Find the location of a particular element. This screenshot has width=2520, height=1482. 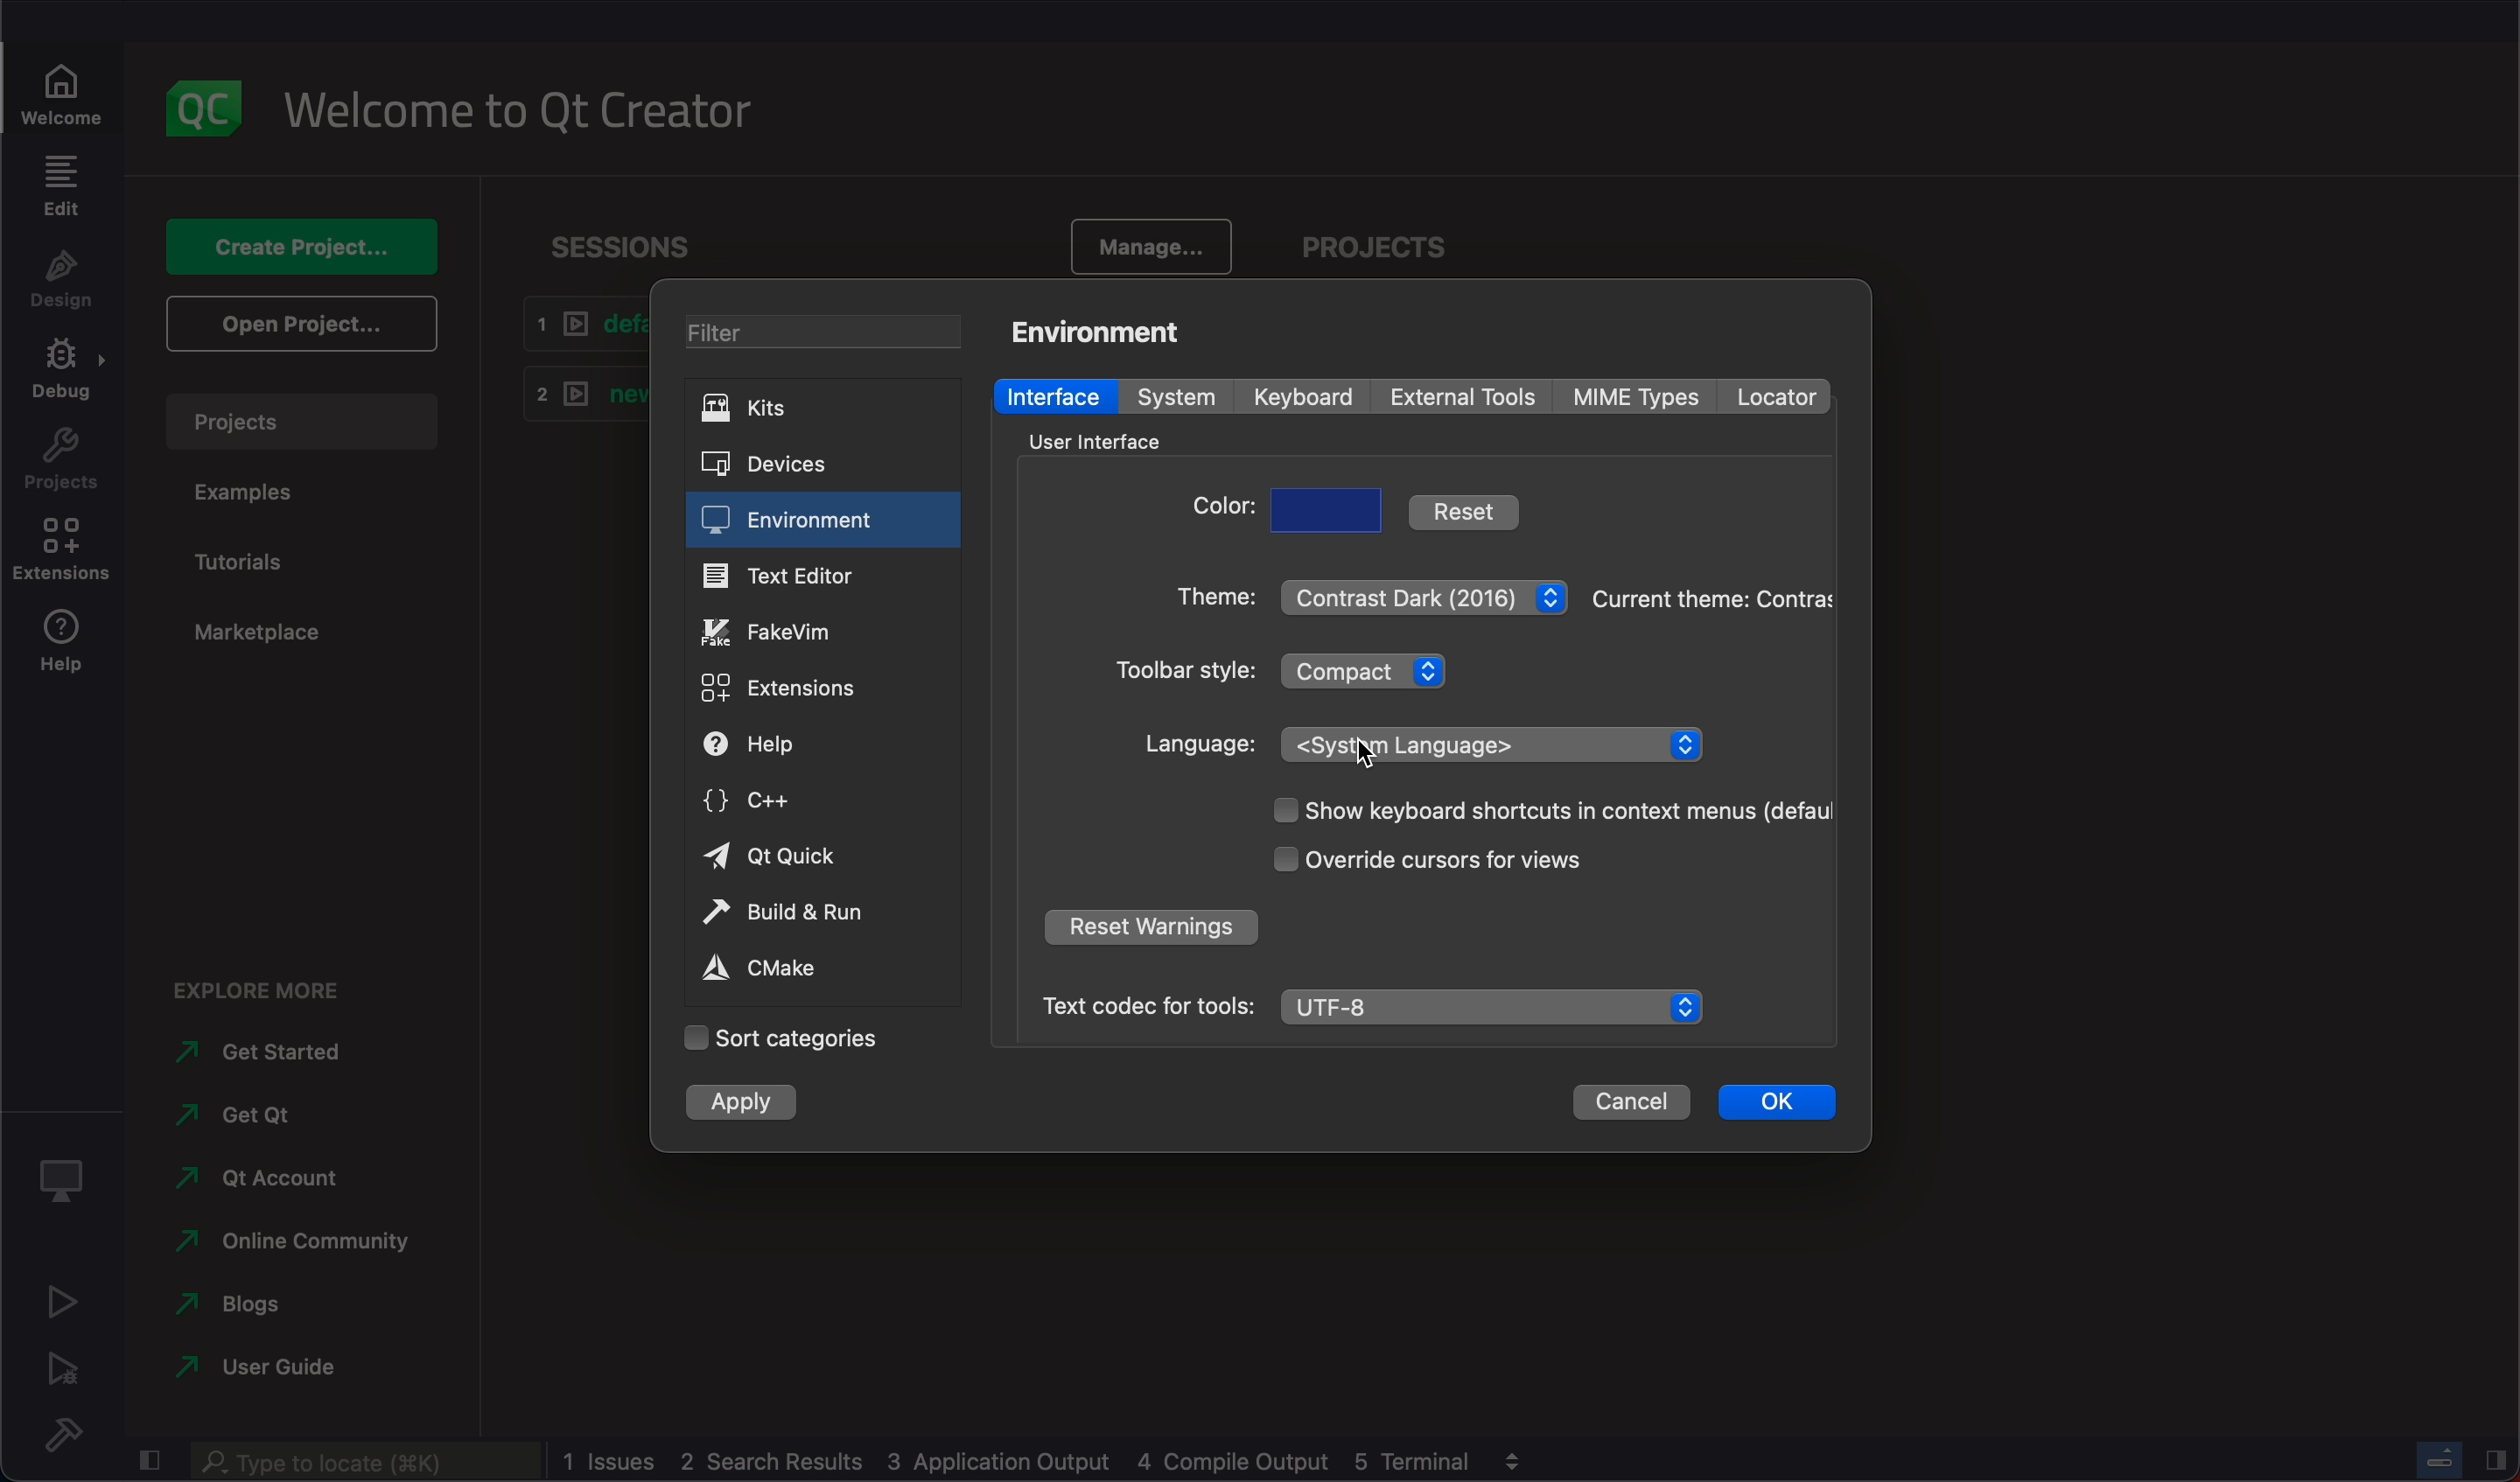

get started is located at coordinates (256, 1054).